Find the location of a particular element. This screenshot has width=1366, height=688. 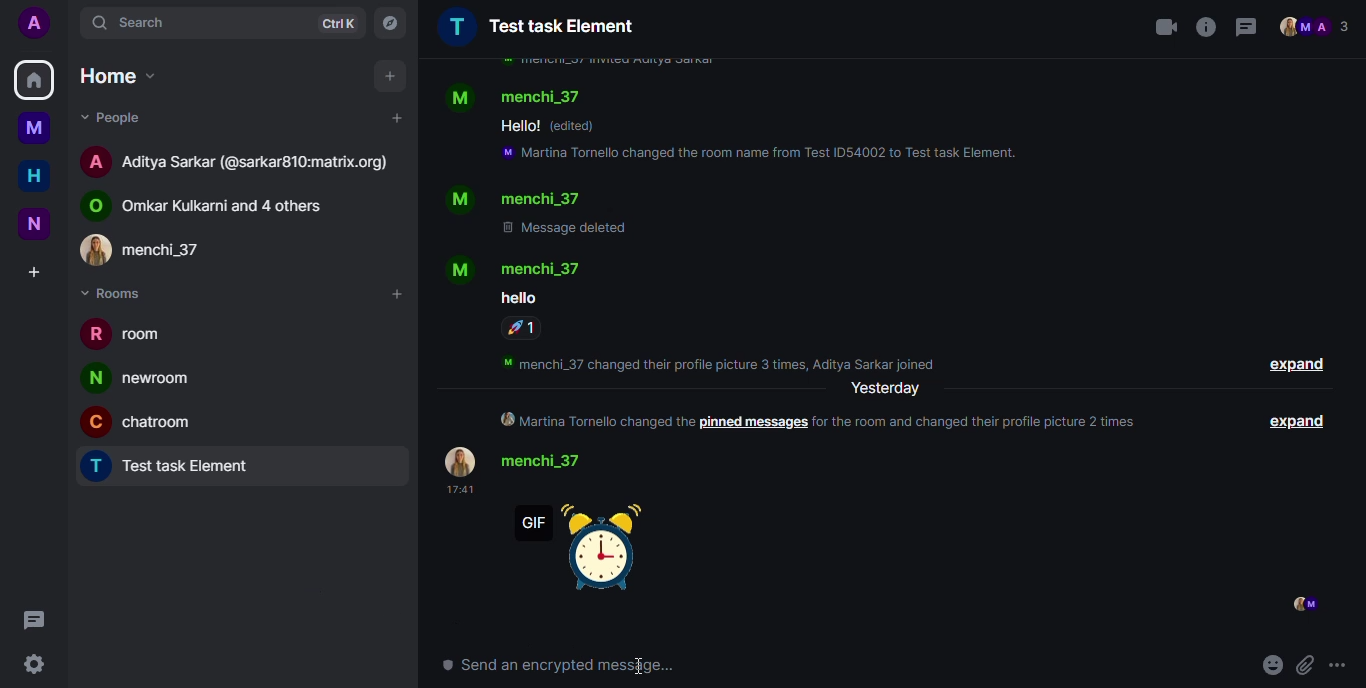

emoji is located at coordinates (1273, 665).